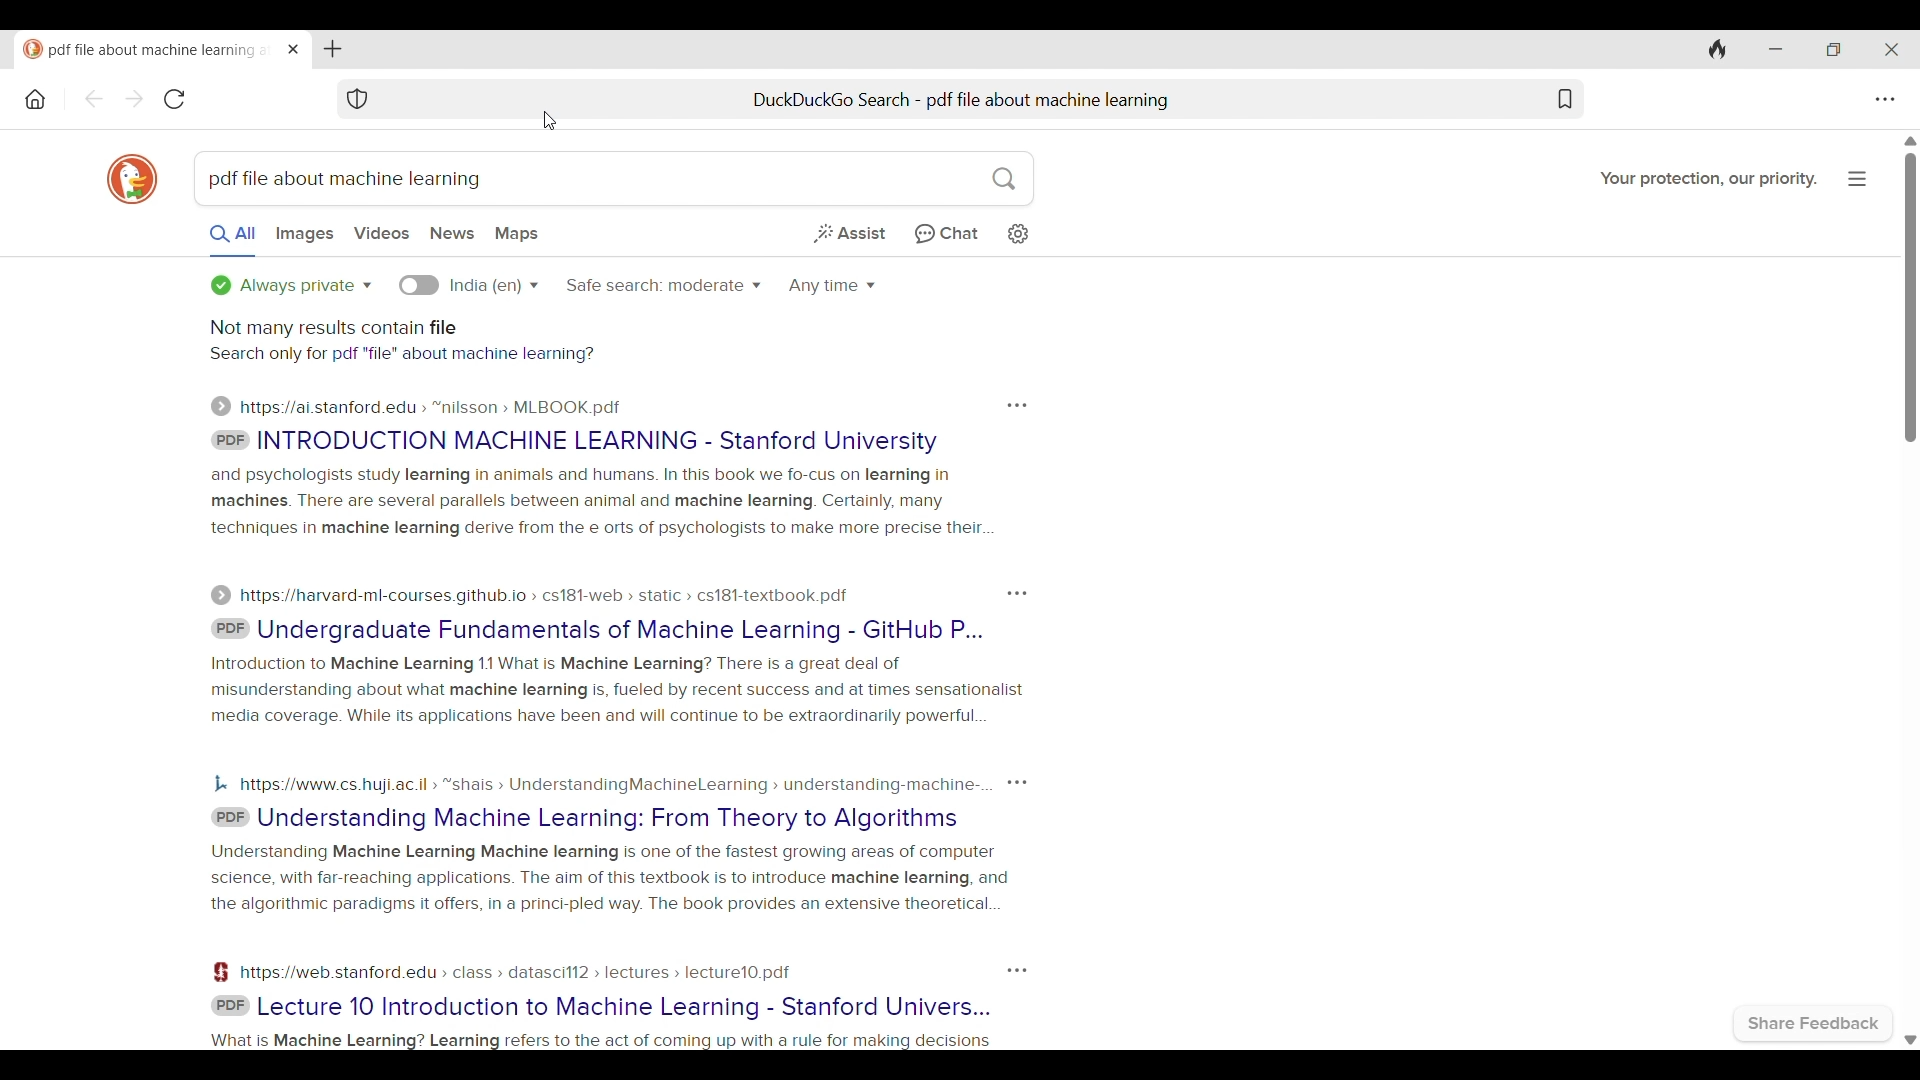 This screenshot has width=1920, height=1080. What do you see at coordinates (1910, 140) in the screenshot?
I see `Quick slide to top` at bounding box center [1910, 140].